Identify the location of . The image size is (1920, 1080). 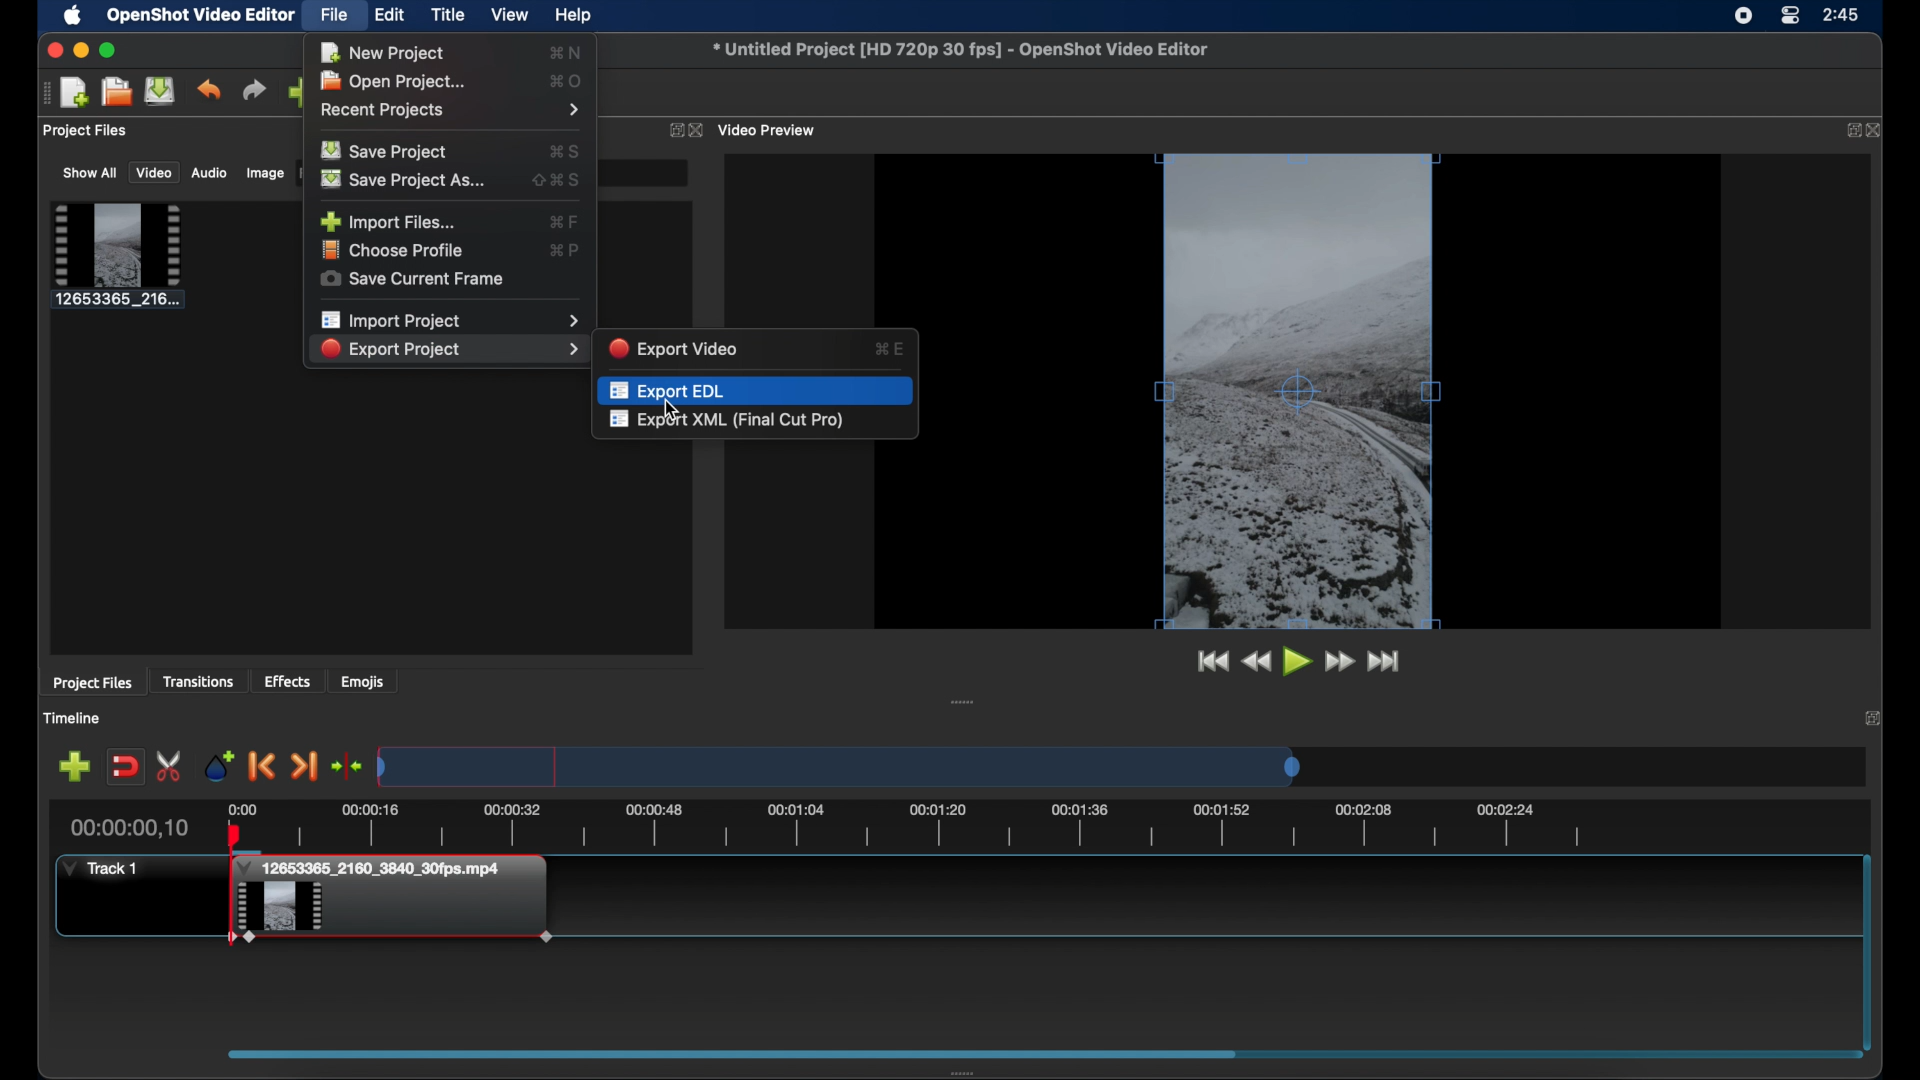
(347, 766).